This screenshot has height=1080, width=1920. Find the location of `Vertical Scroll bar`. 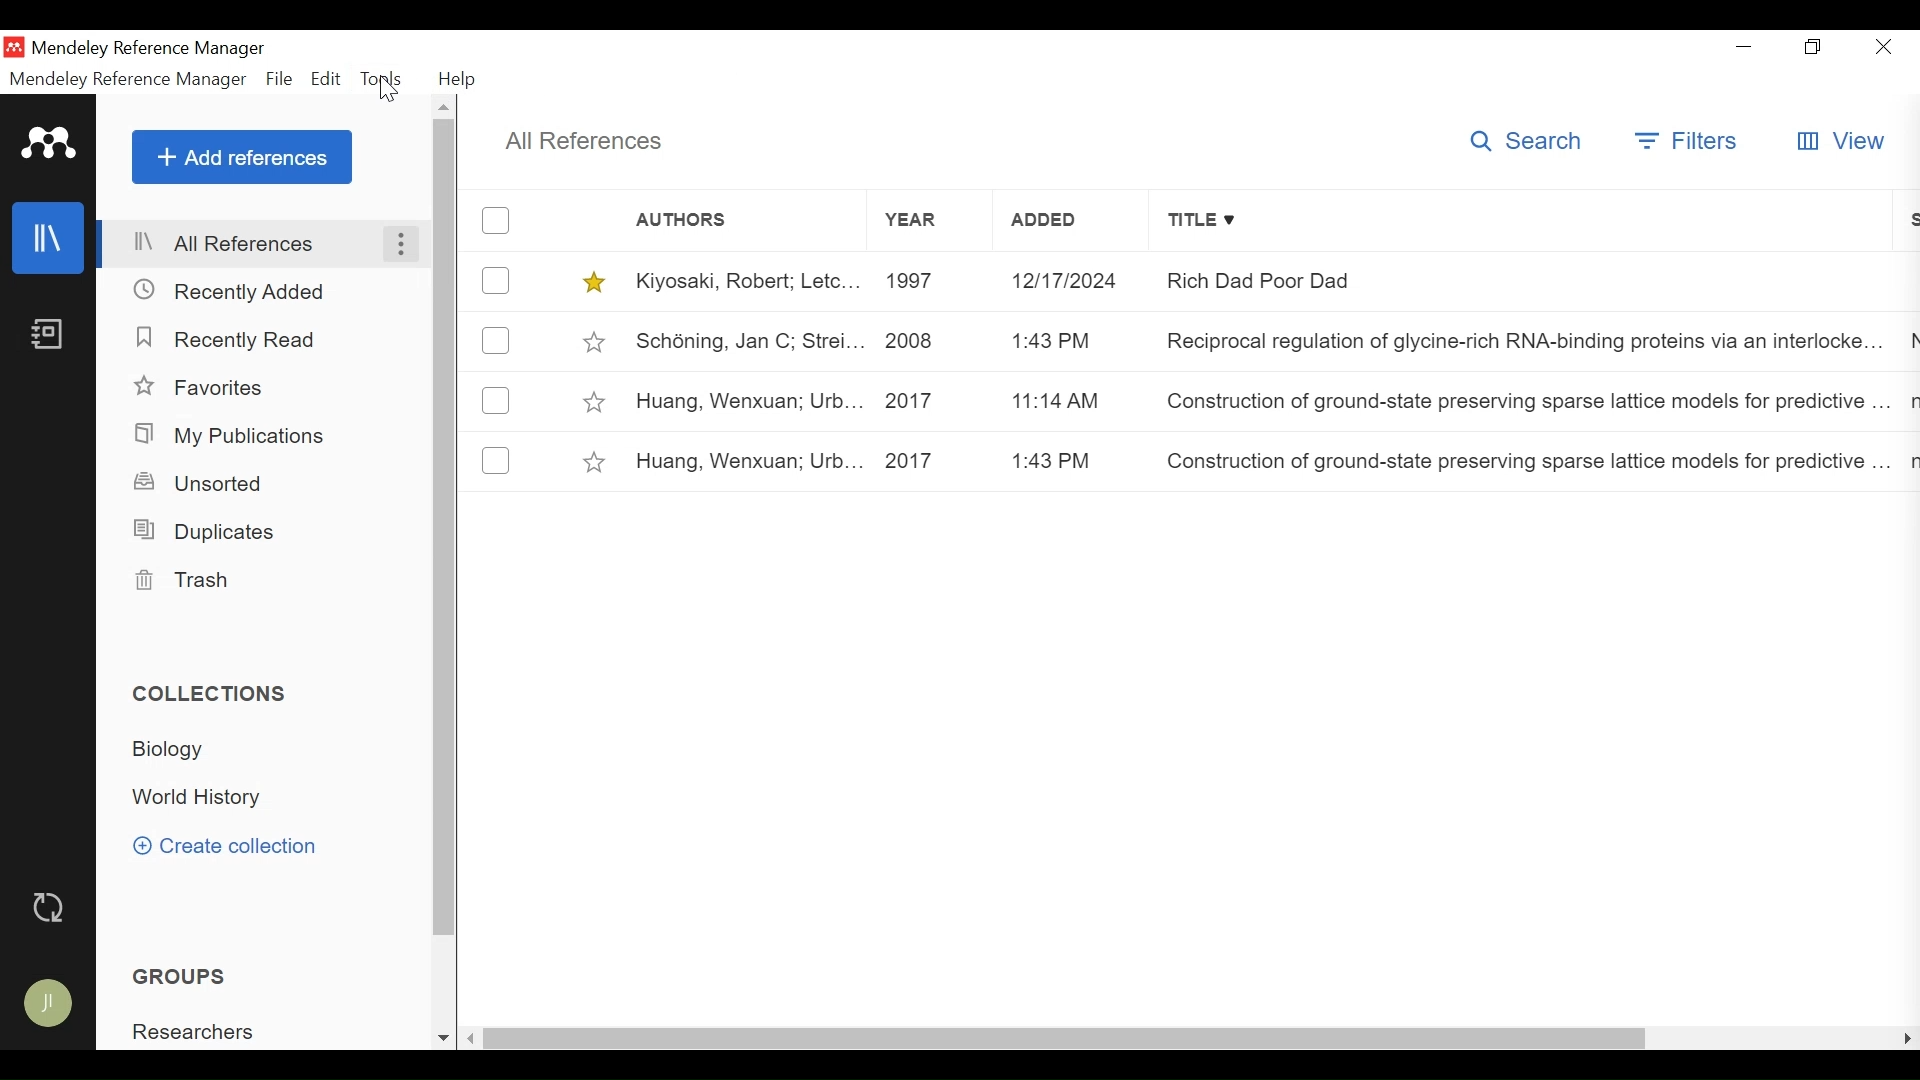

Vertical Scroll bar is located at coordinates (445, 532).